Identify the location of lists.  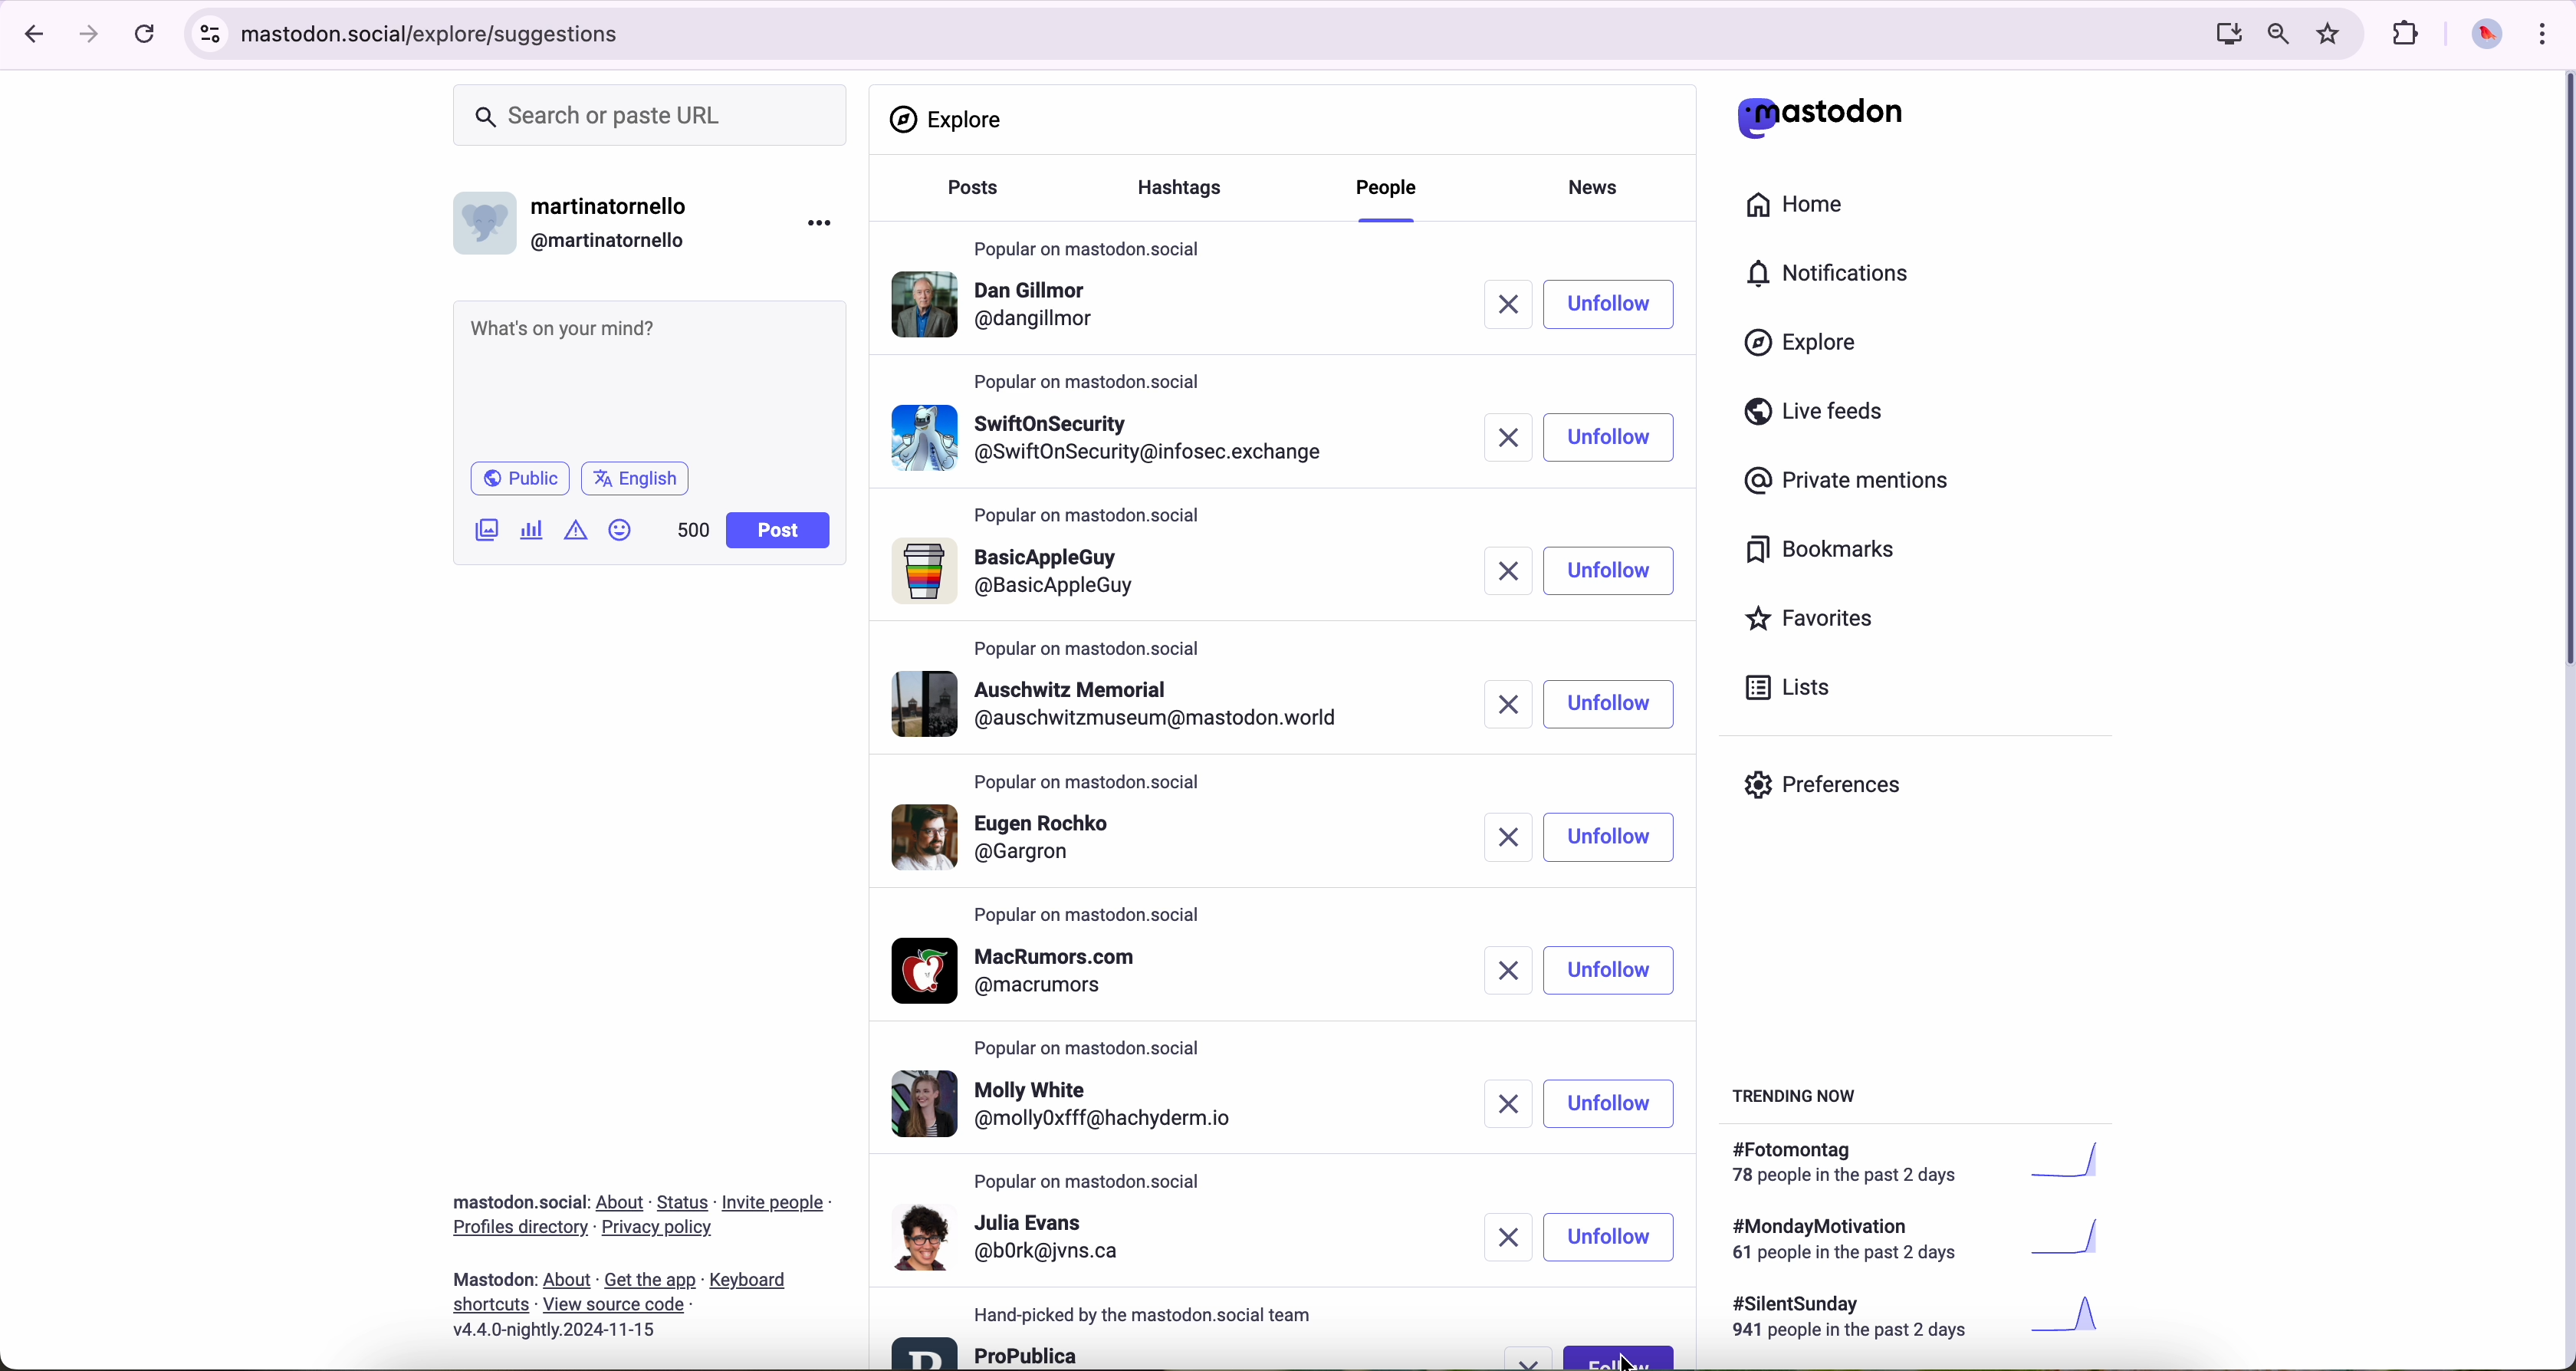
(1780, 687).